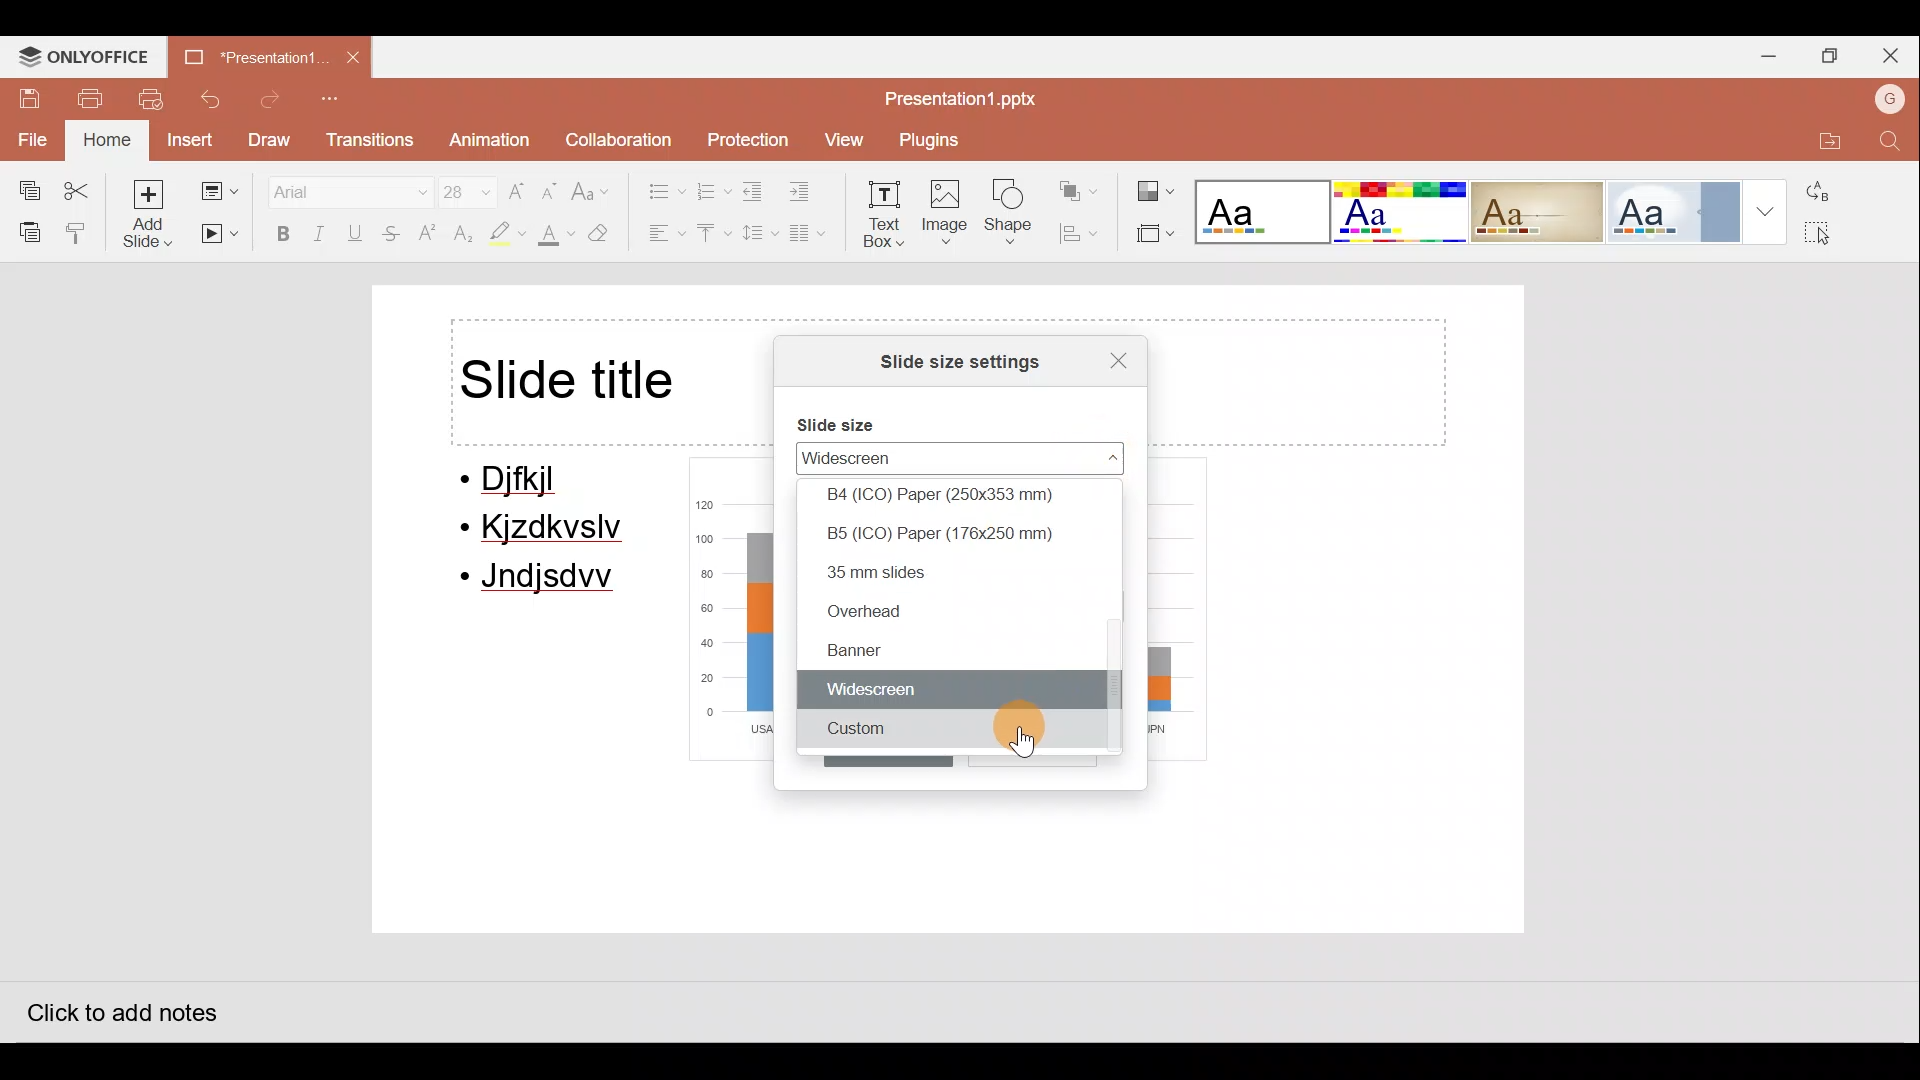 The height and width of the screenshot is (1080, 1920). I want to click on Image, so click(947, 216).